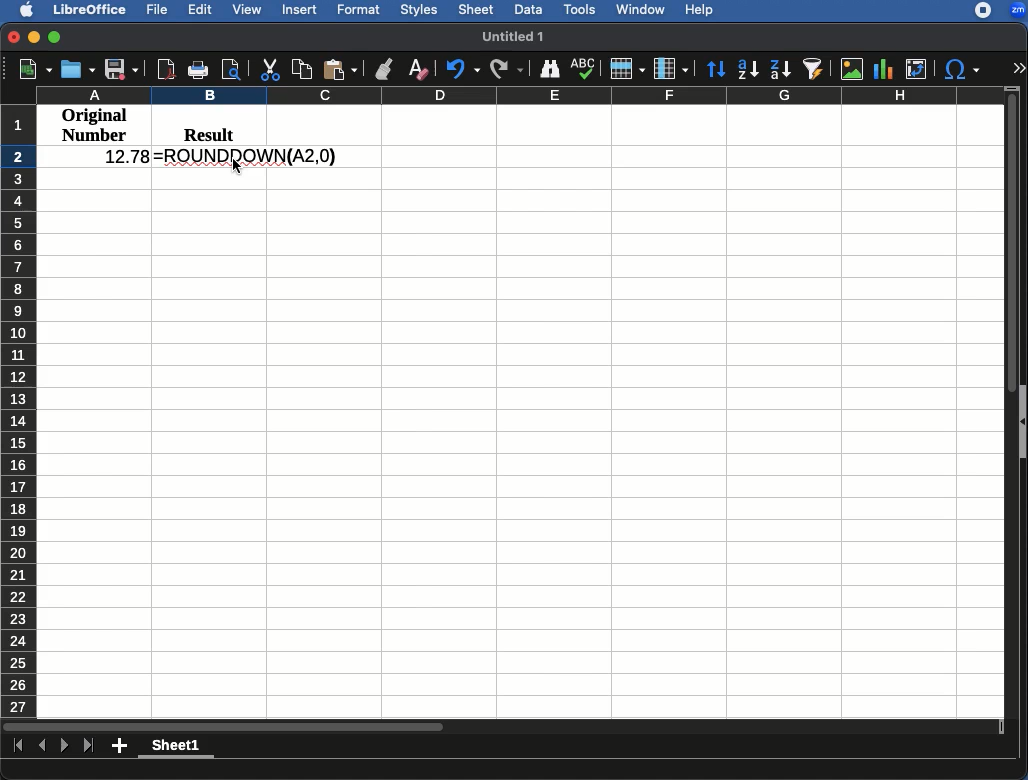 Image resolution: width=1028 pixels, height=780 pixels. What do you see at coordinates (1013, 400) in the screenshot?
I see `Scroll` at bounding box center [1013, 400].